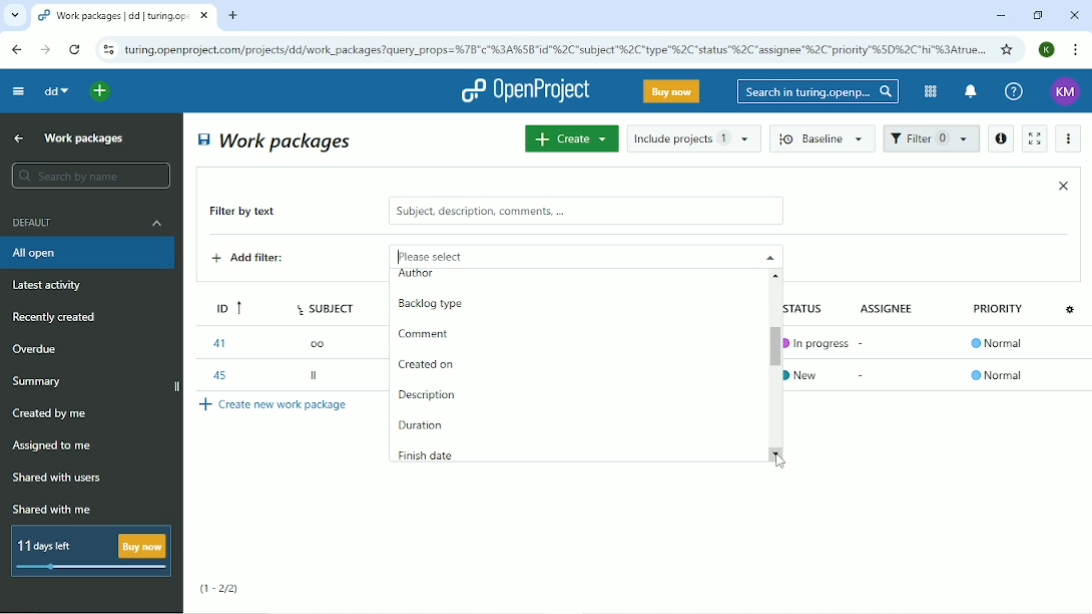 Image resolution: width=1092 pixels, height=614 pixels. What do you see at coordinates (53, 287) in the screenshot?
I see `Latest activity` at bounding box center [53, 287].